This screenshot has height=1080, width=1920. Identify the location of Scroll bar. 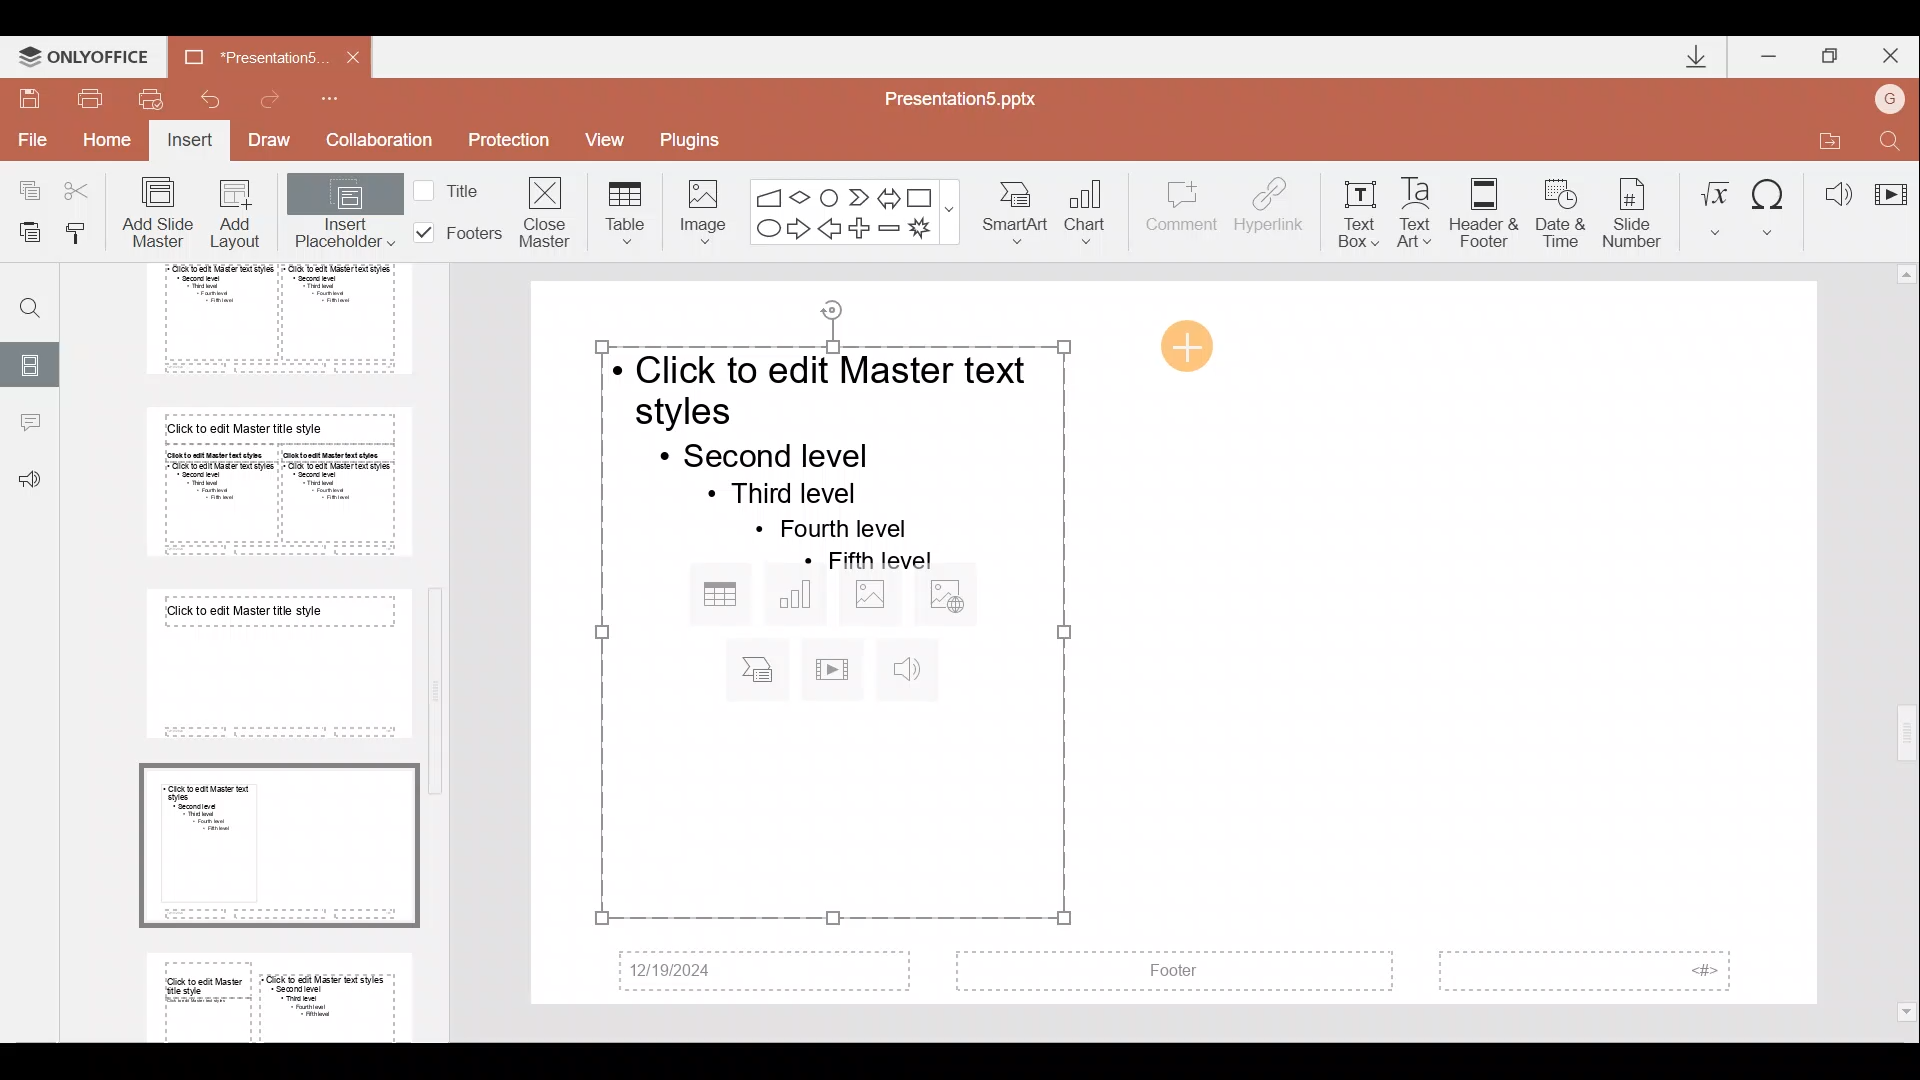
(440, 640).